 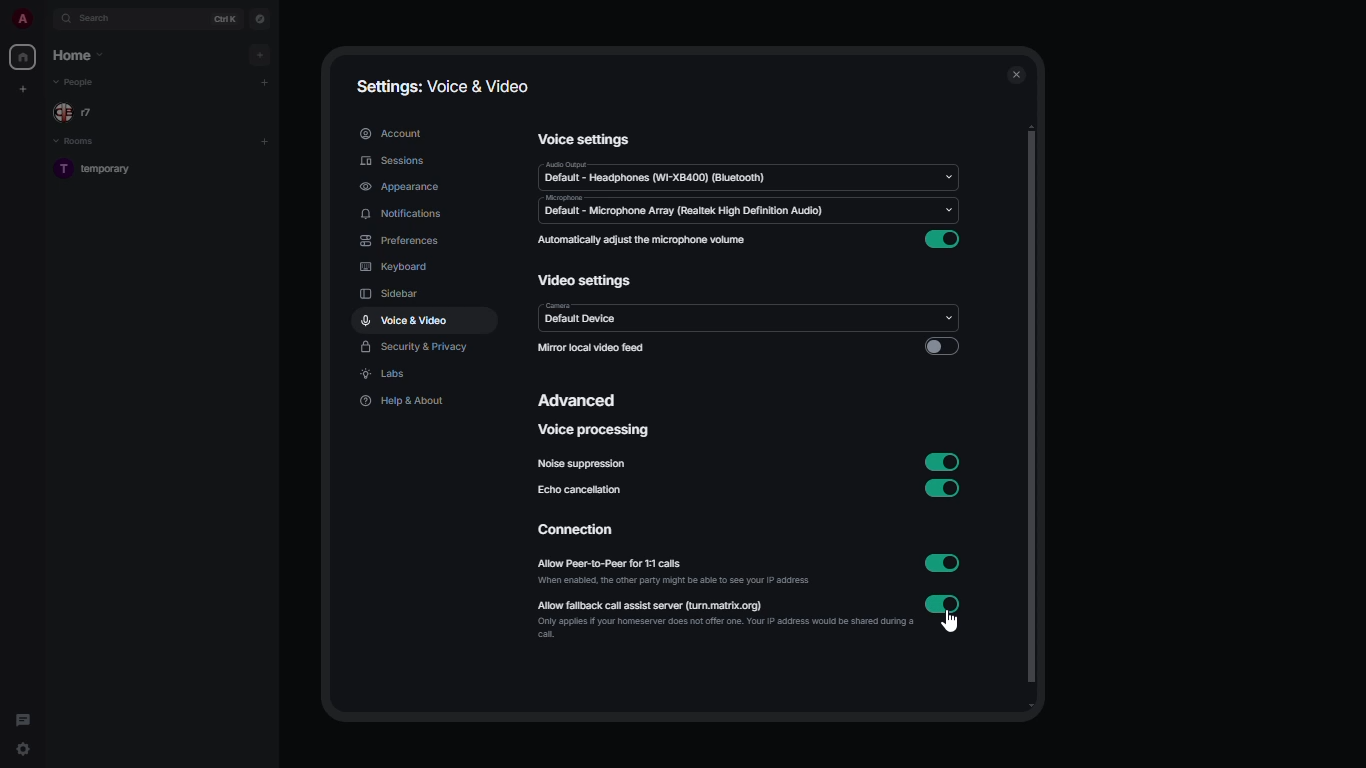 What do you see at coordinates (404, 400) in the screenshot?
I see `help & about` at bounding box center [404, 400].